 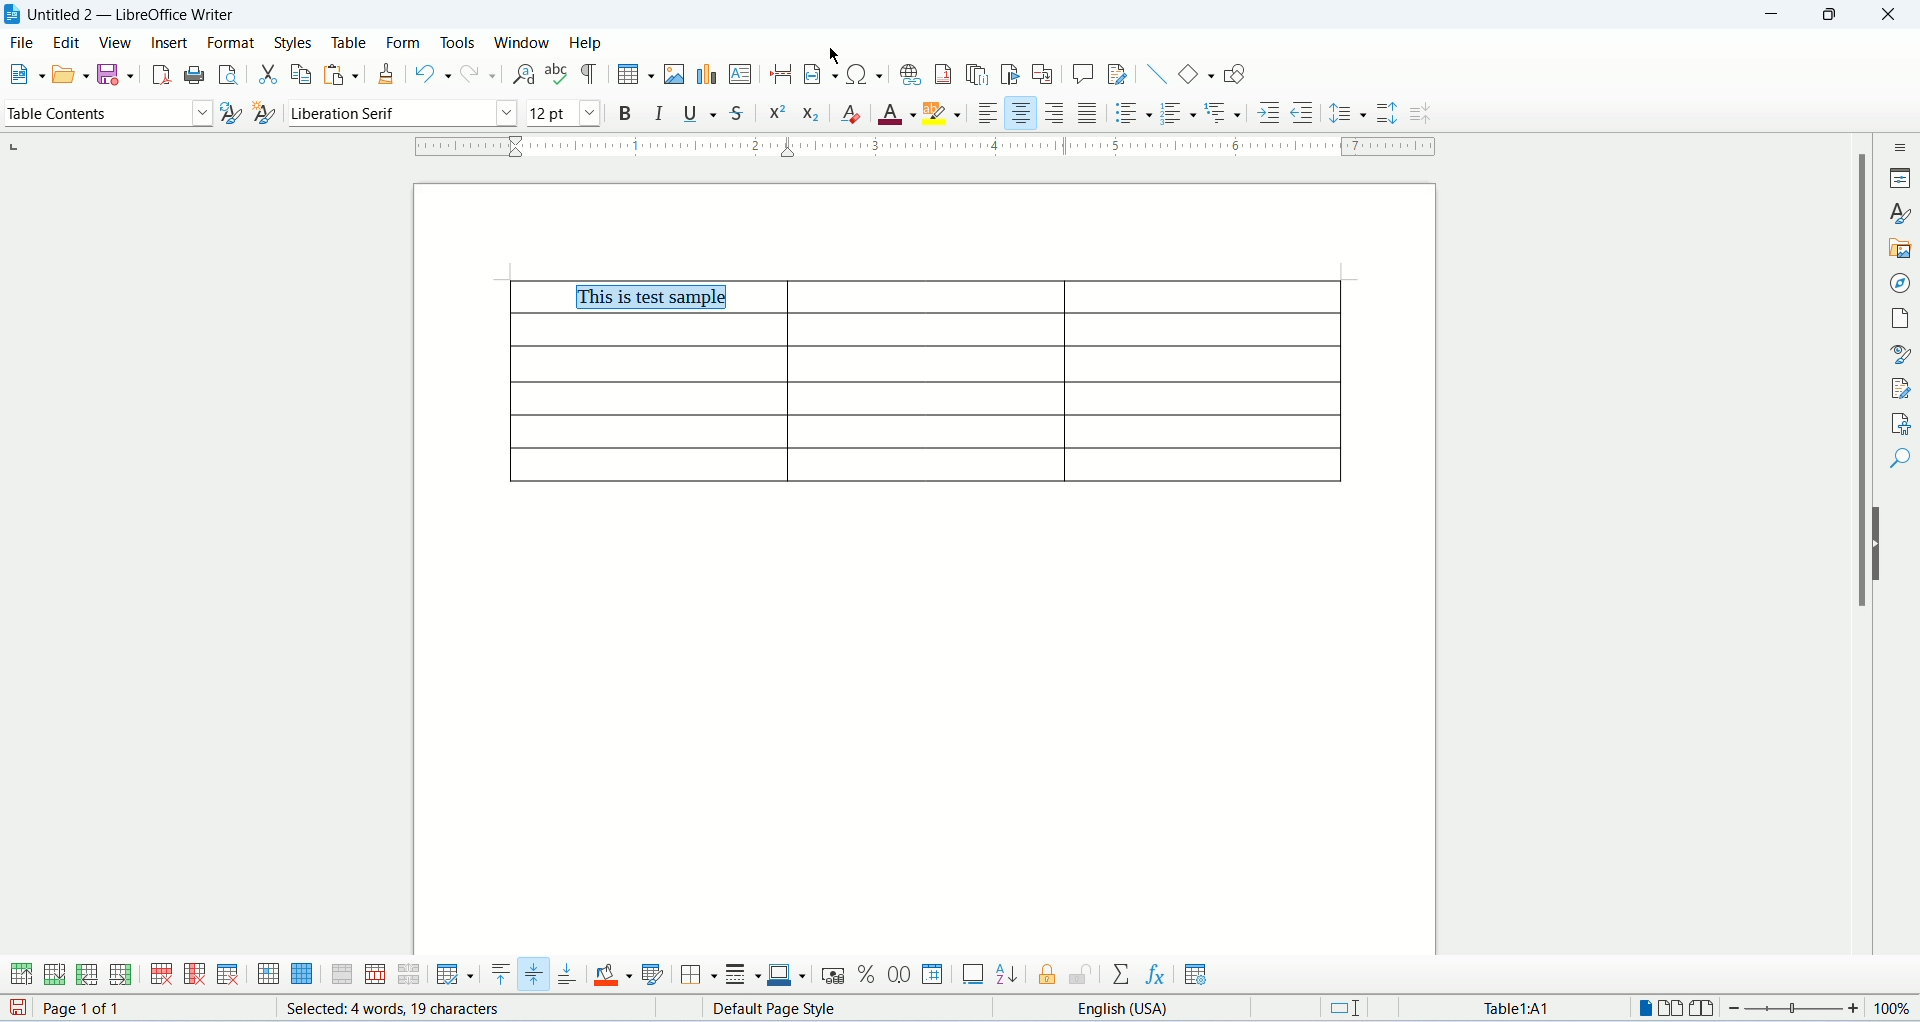 I want to click on split table, so click(x=409, y=975).